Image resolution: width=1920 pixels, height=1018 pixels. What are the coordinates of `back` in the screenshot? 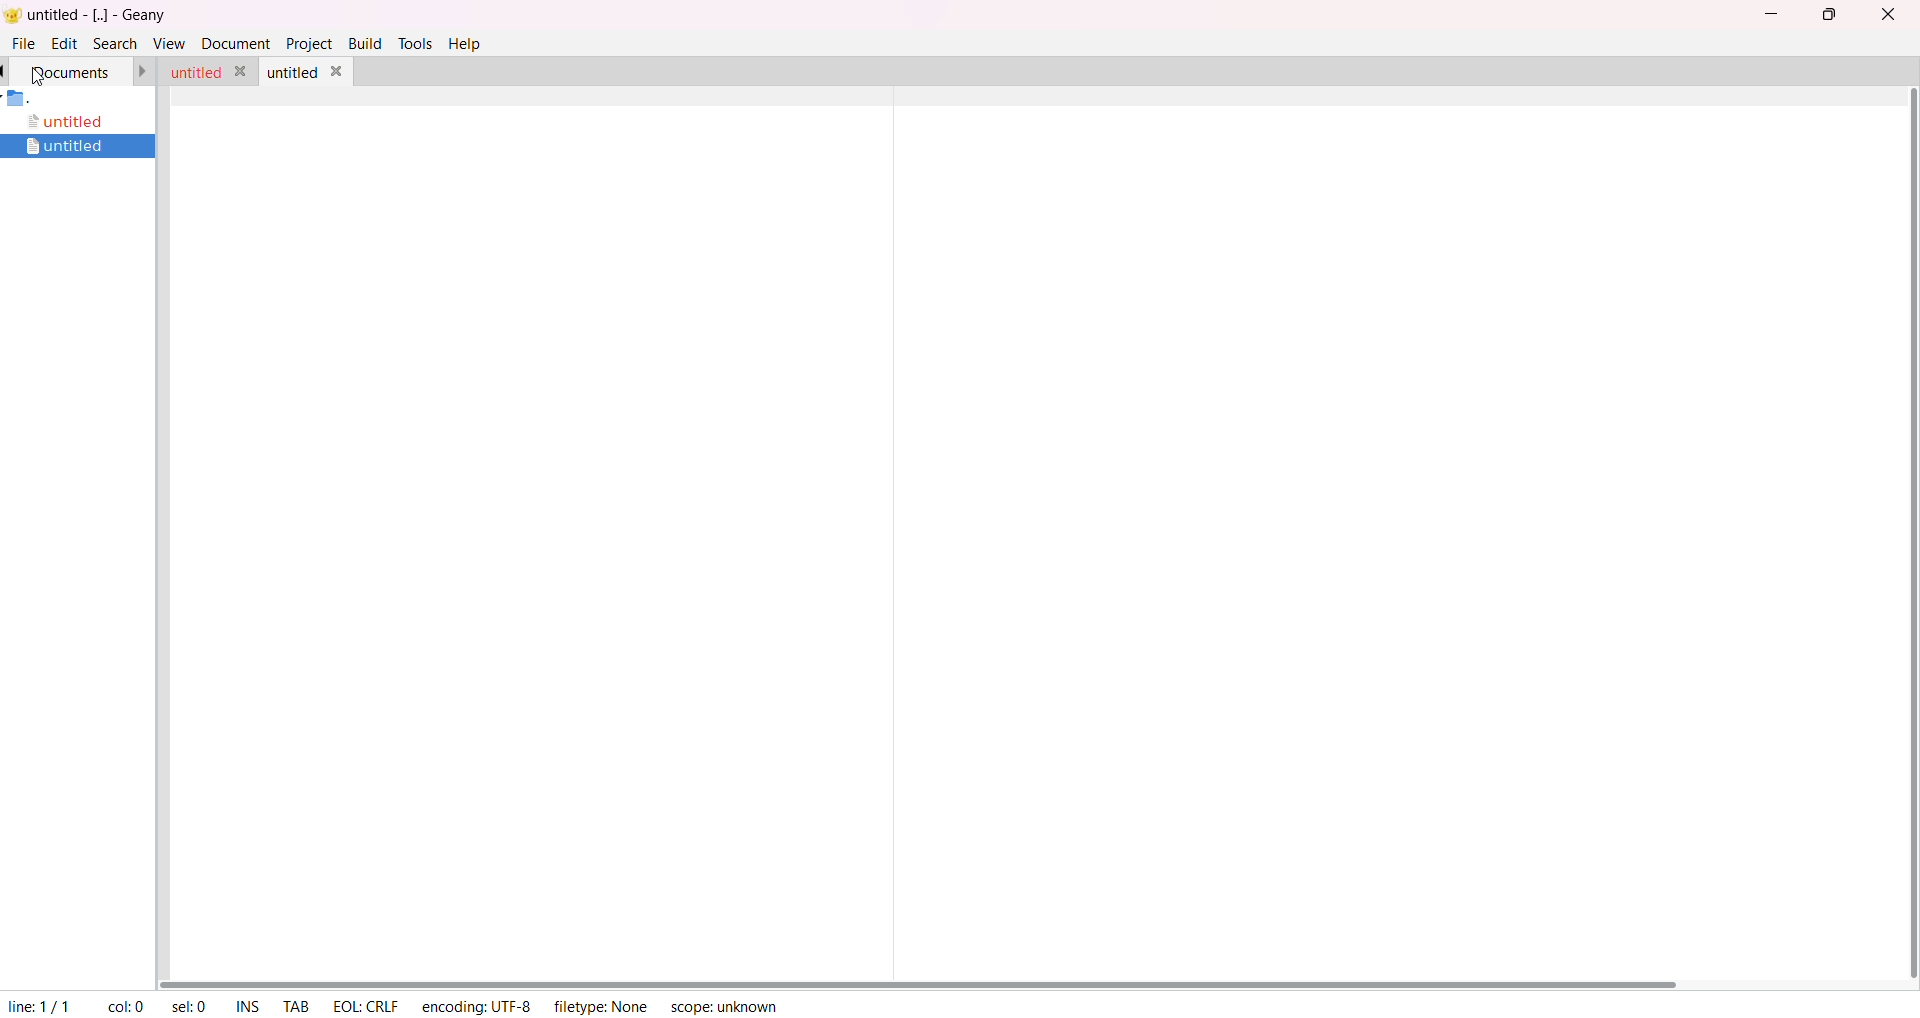 It's located at (6, 71).